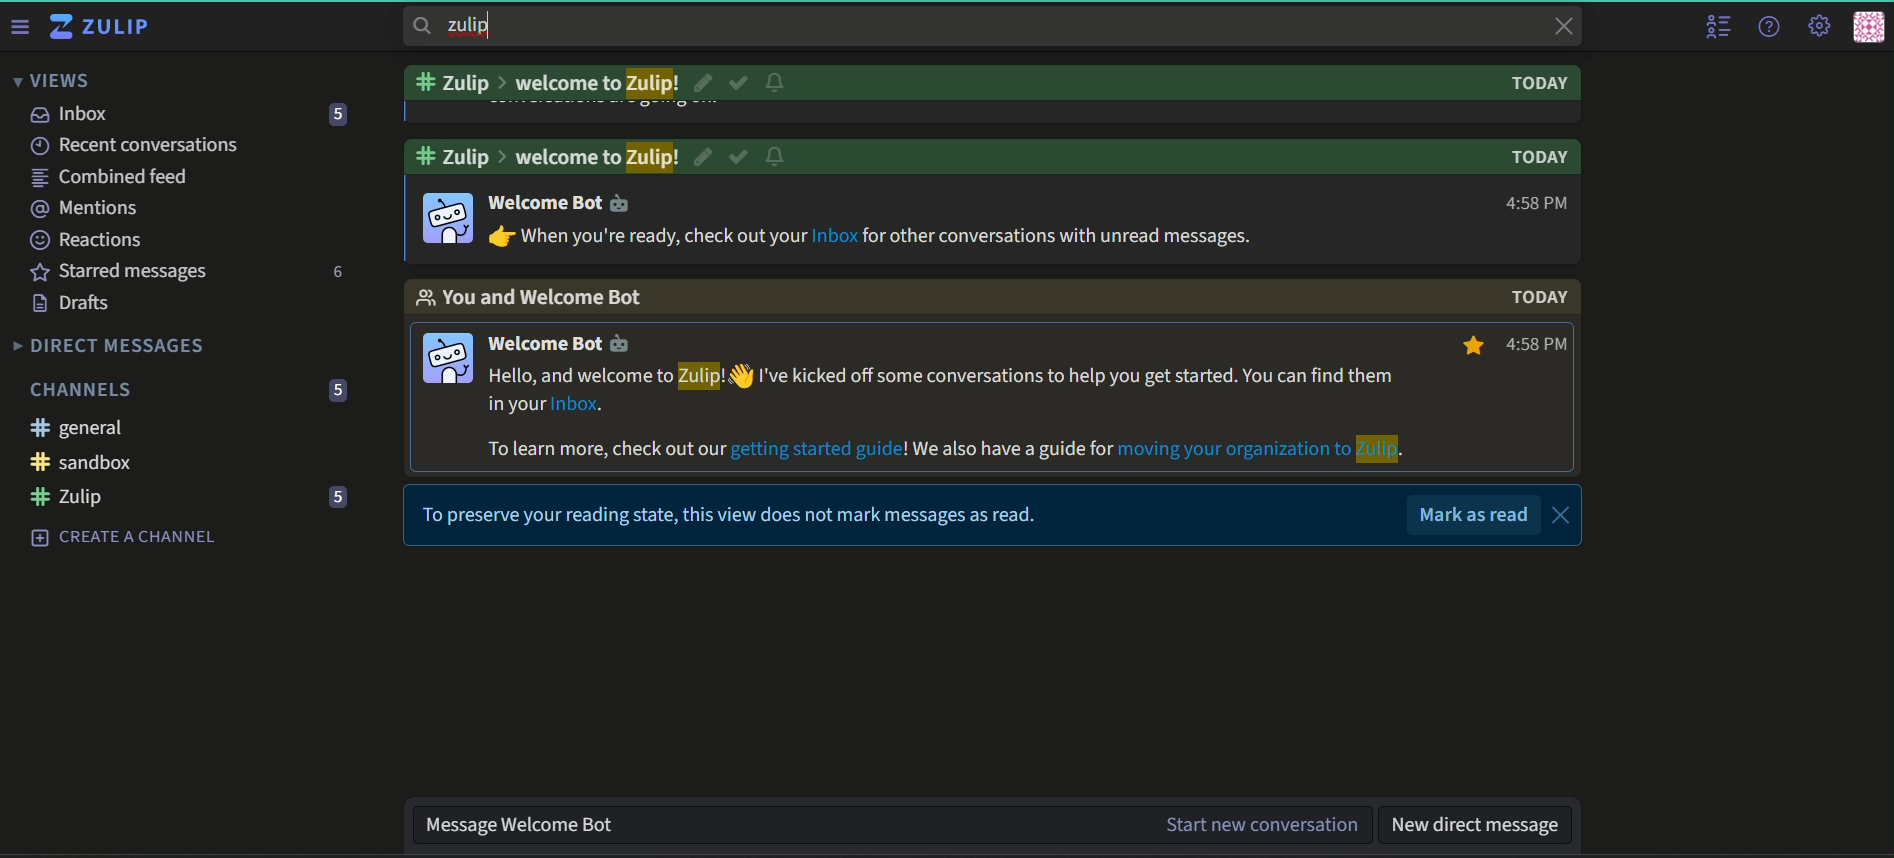 The height and width of the screenshot is (858, 1894). I want to click on personal menu, so click(1870, 25).